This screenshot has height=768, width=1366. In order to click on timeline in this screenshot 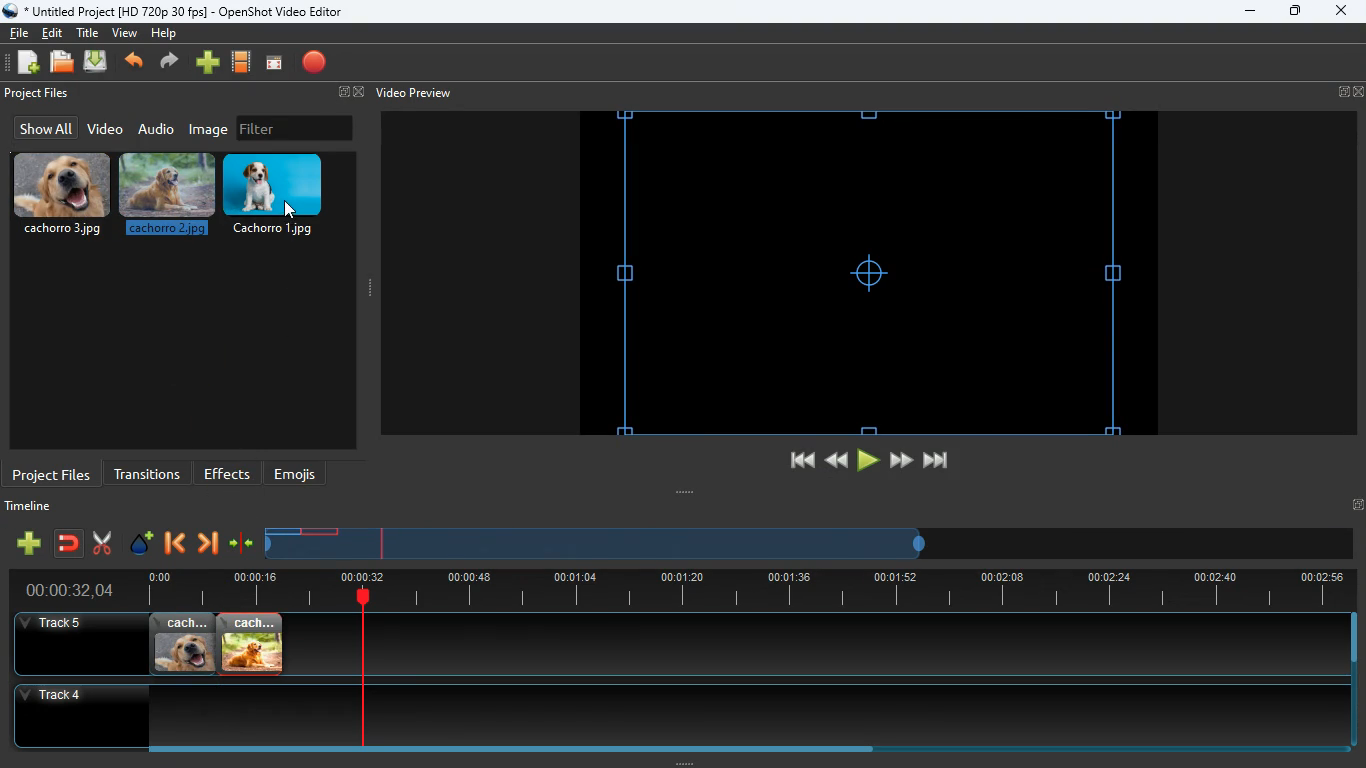, I will do `click(33, 509)`.